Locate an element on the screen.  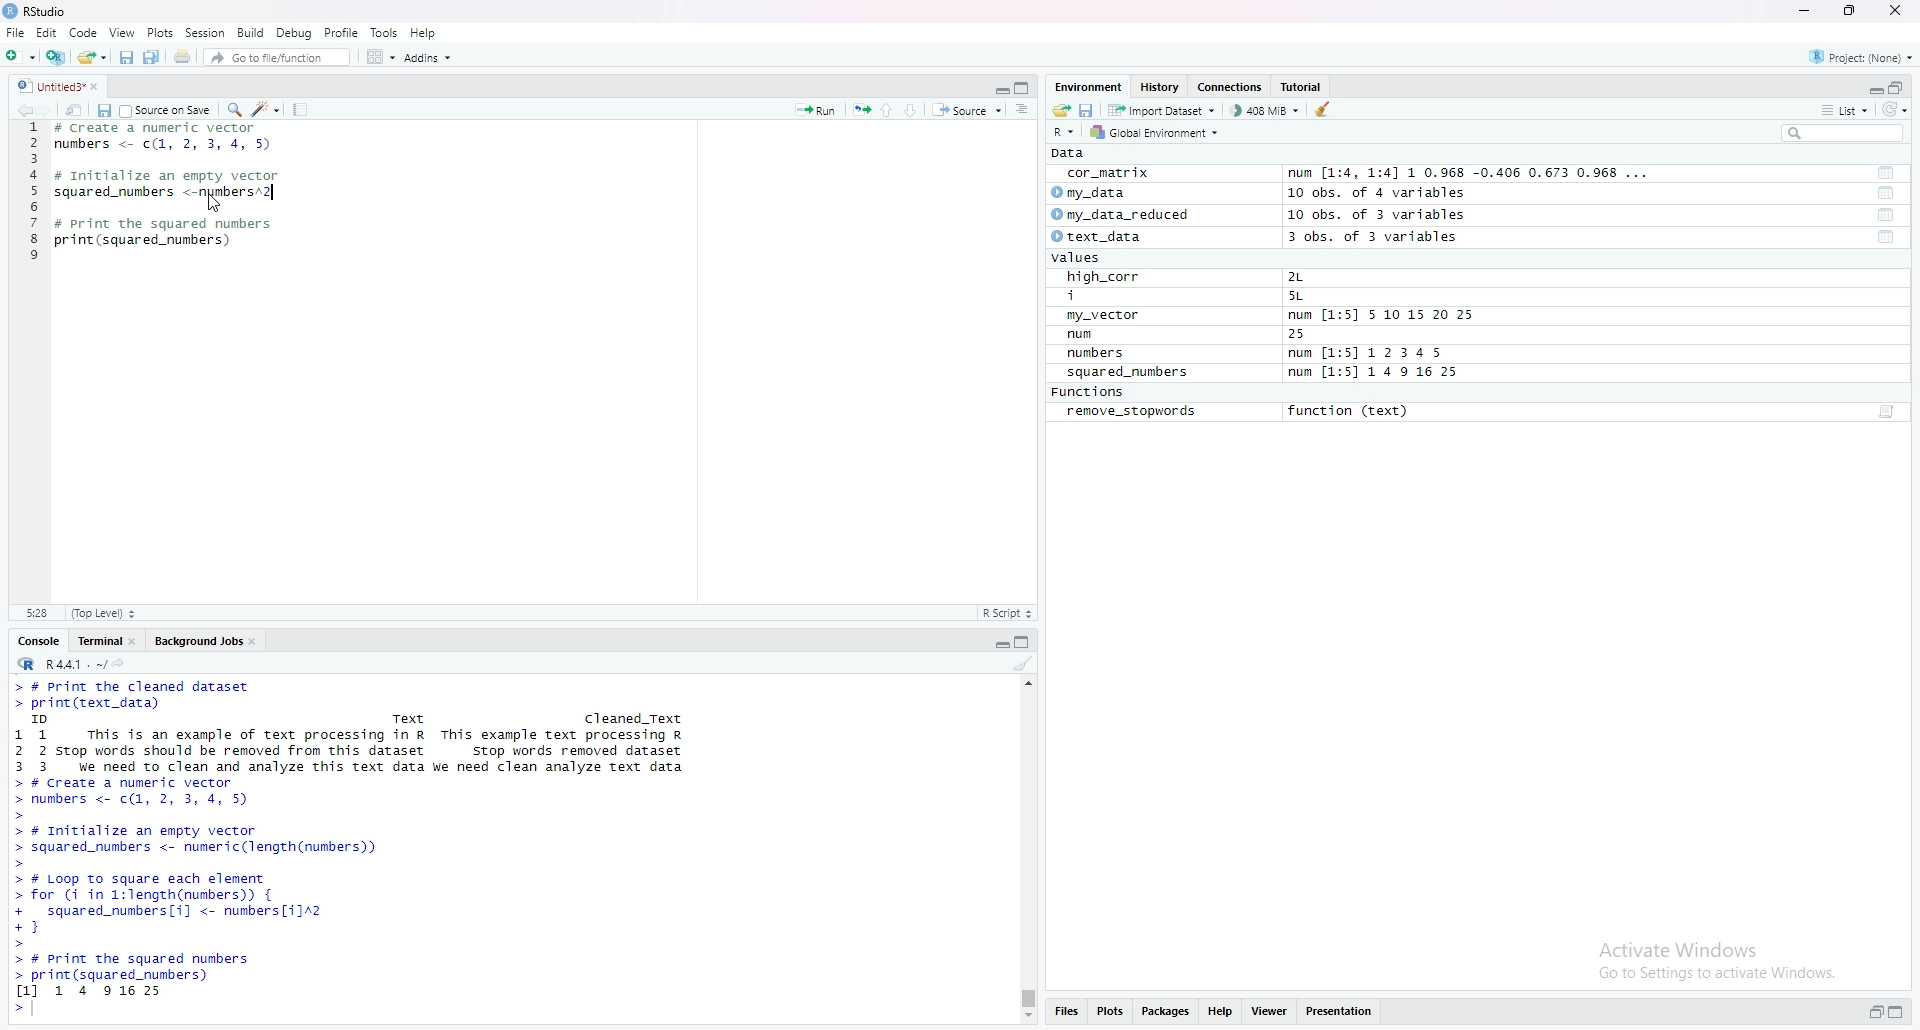
Tools is located at coordinates (385, 32).